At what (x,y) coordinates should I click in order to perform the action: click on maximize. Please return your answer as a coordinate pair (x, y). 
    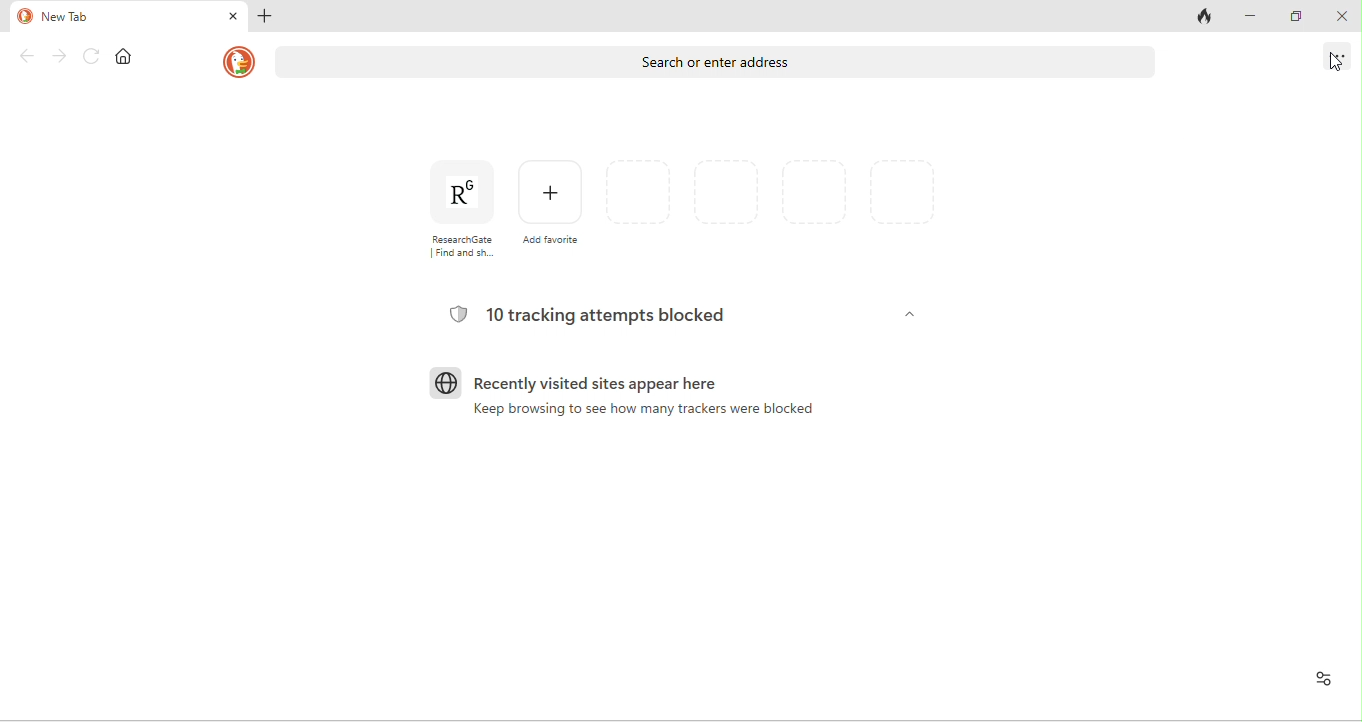
    Looking at the image, I should click on (1299, 18).